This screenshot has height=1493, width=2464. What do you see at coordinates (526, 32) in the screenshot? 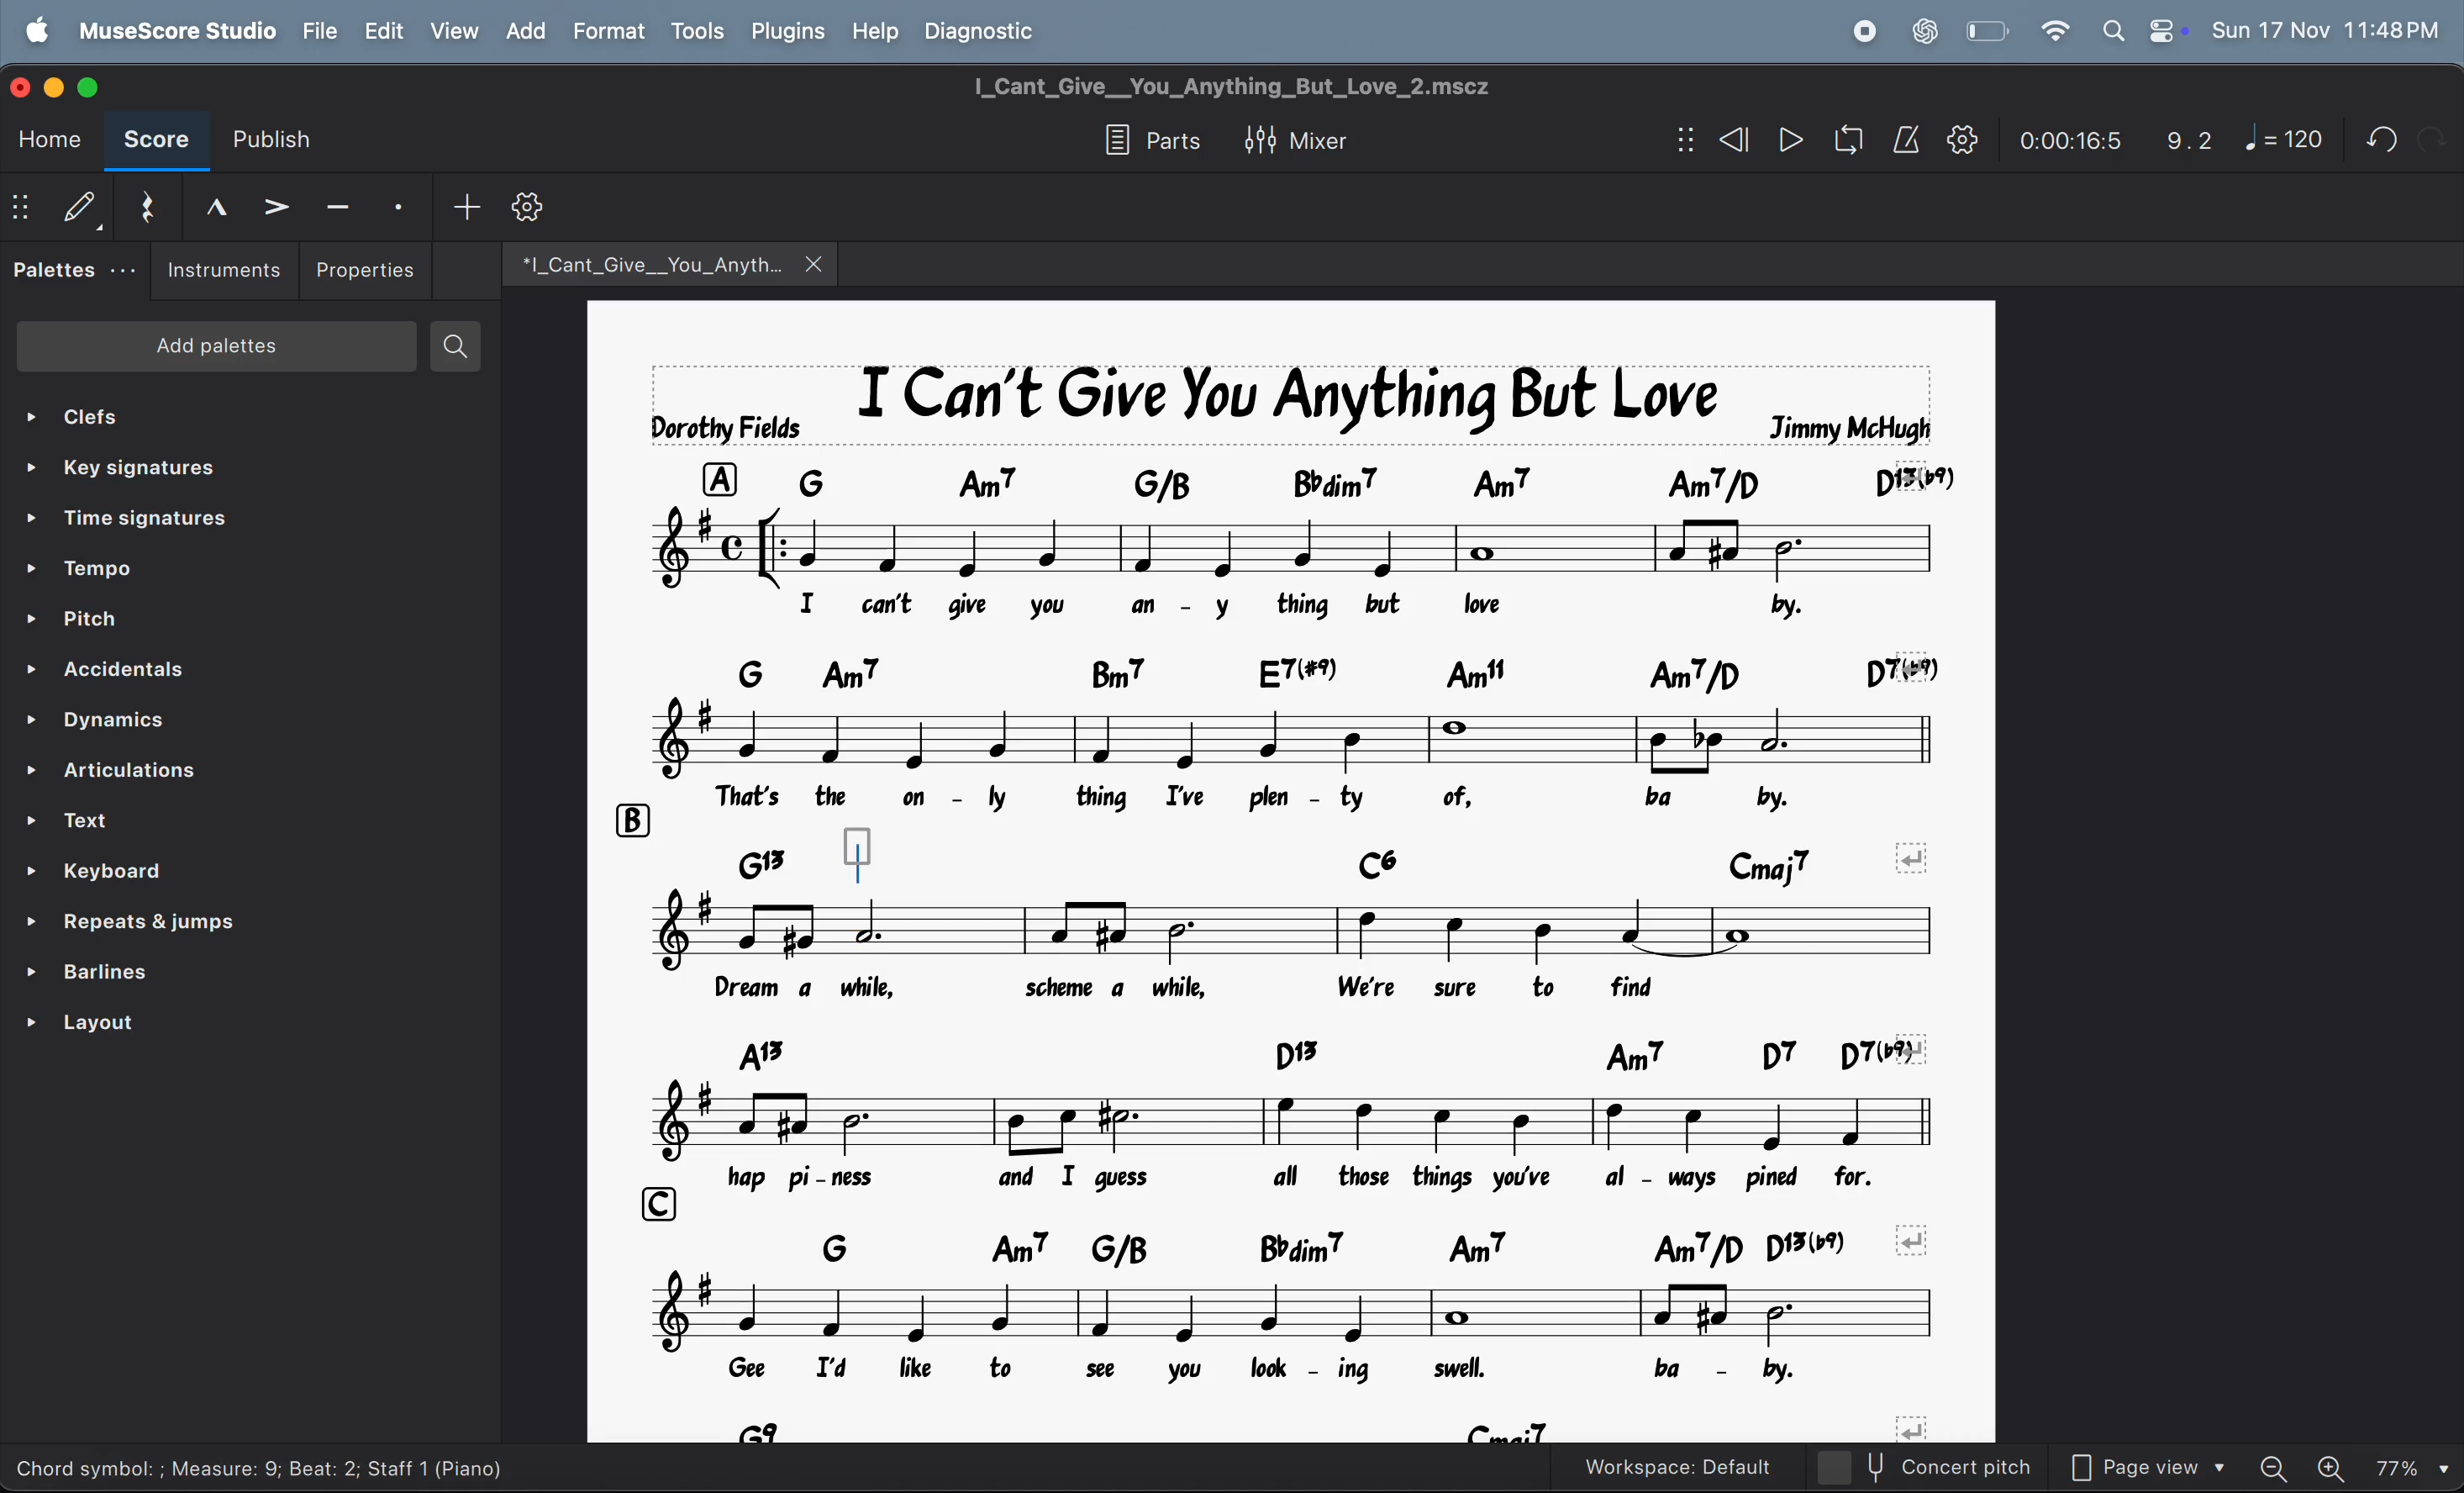
I see `add` at bounding box center [526, 32].